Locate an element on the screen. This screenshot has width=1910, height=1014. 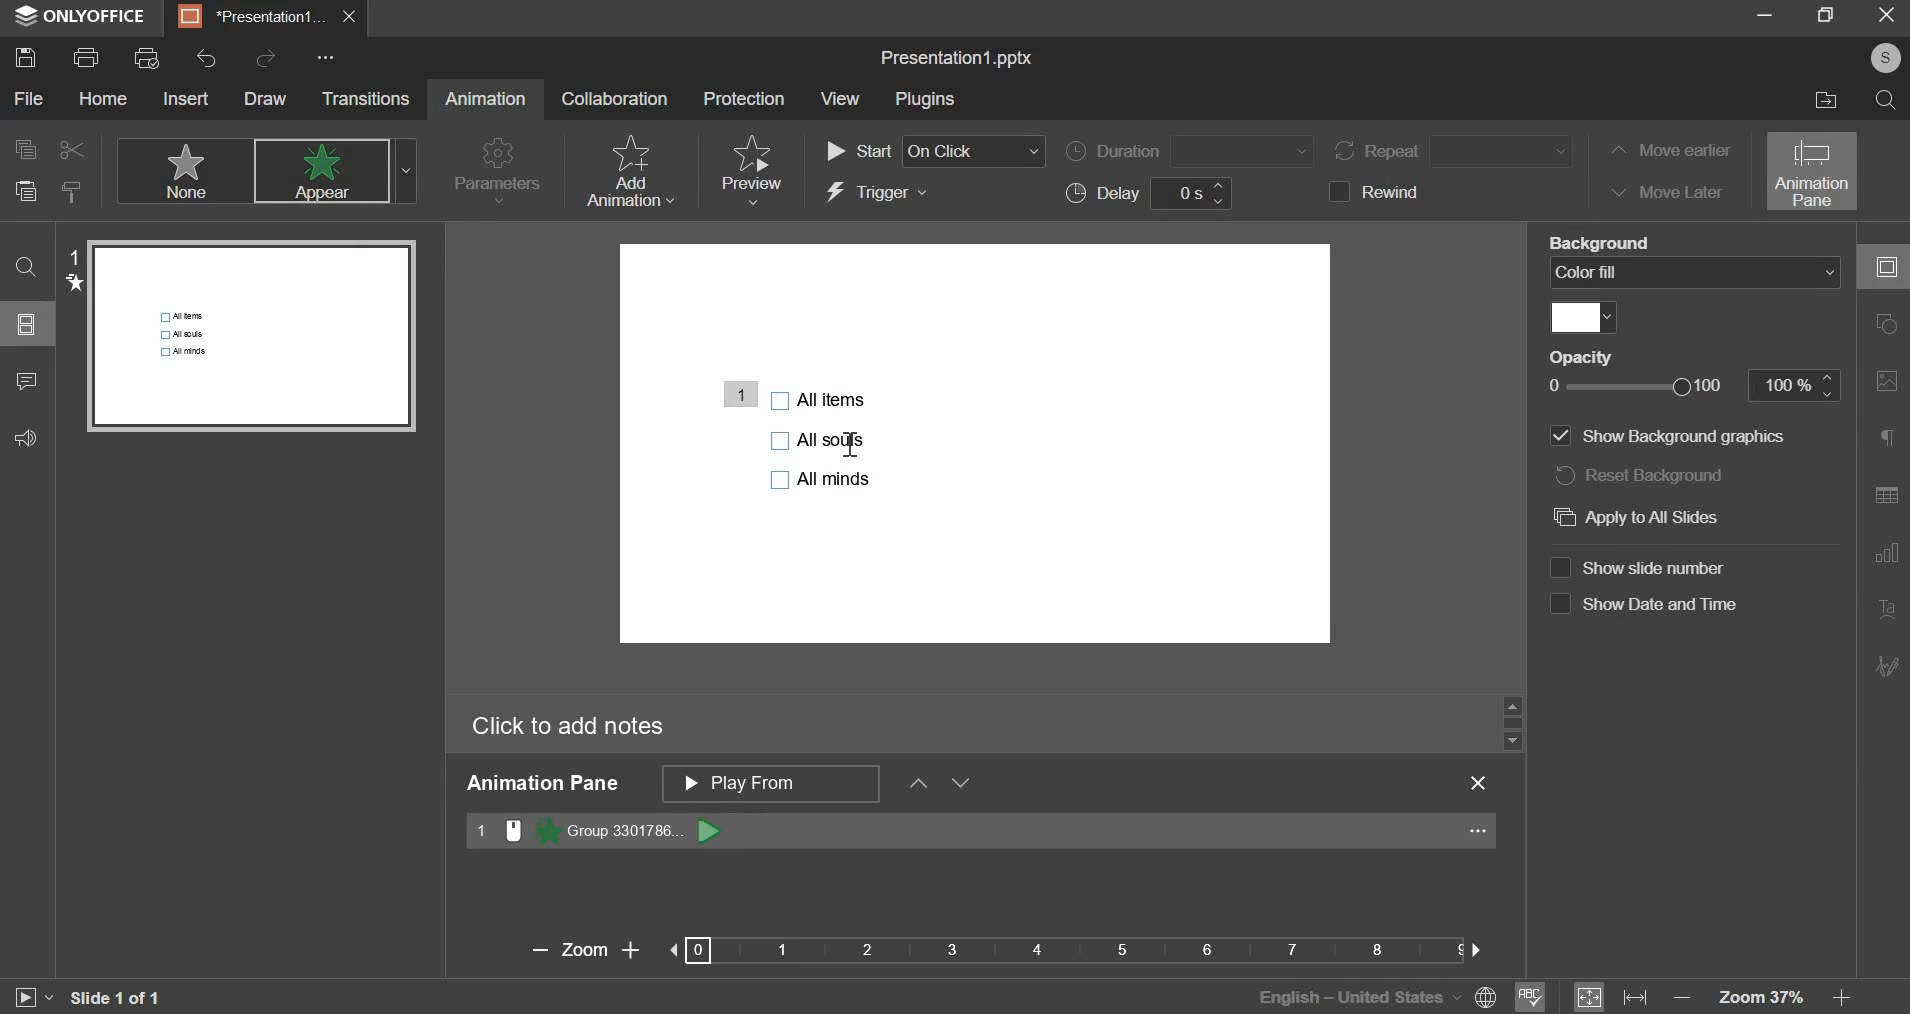
show background graphics is located at coordinates (1665, 438).